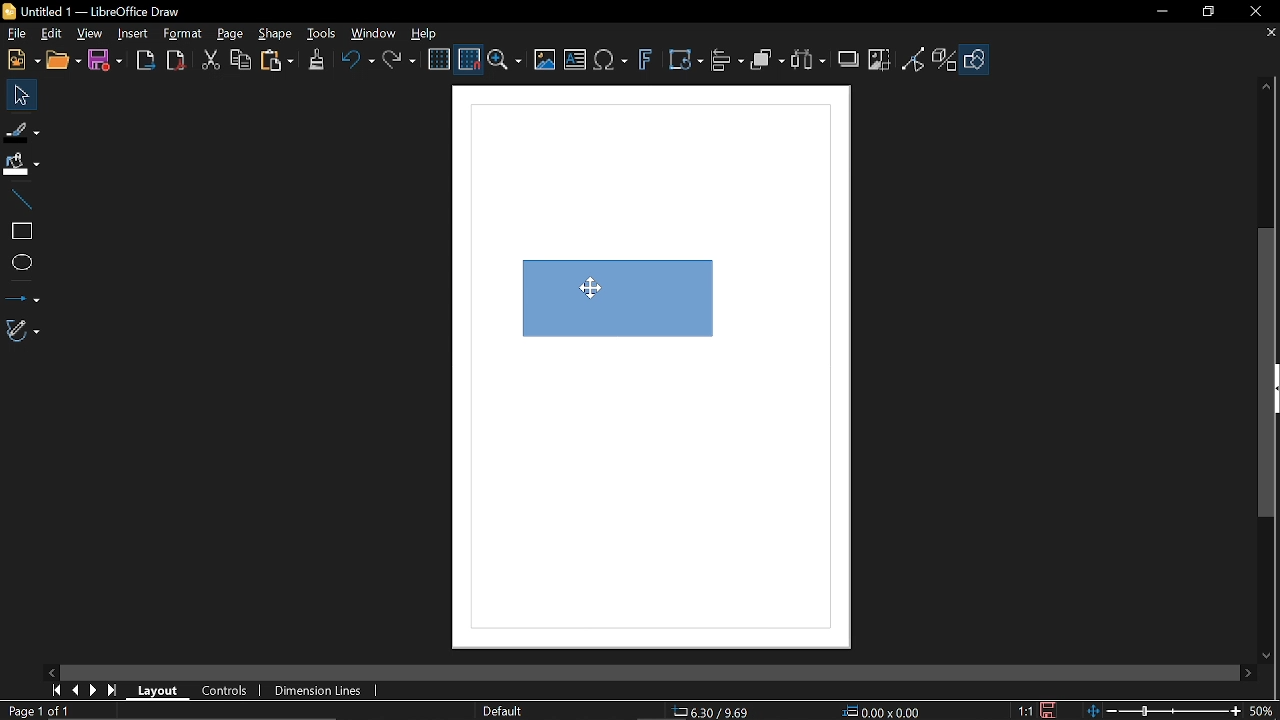  Describe the element at coordinates (608, 295) in the screenshot. I see `Rectangle (Current Diagram)` at that location.